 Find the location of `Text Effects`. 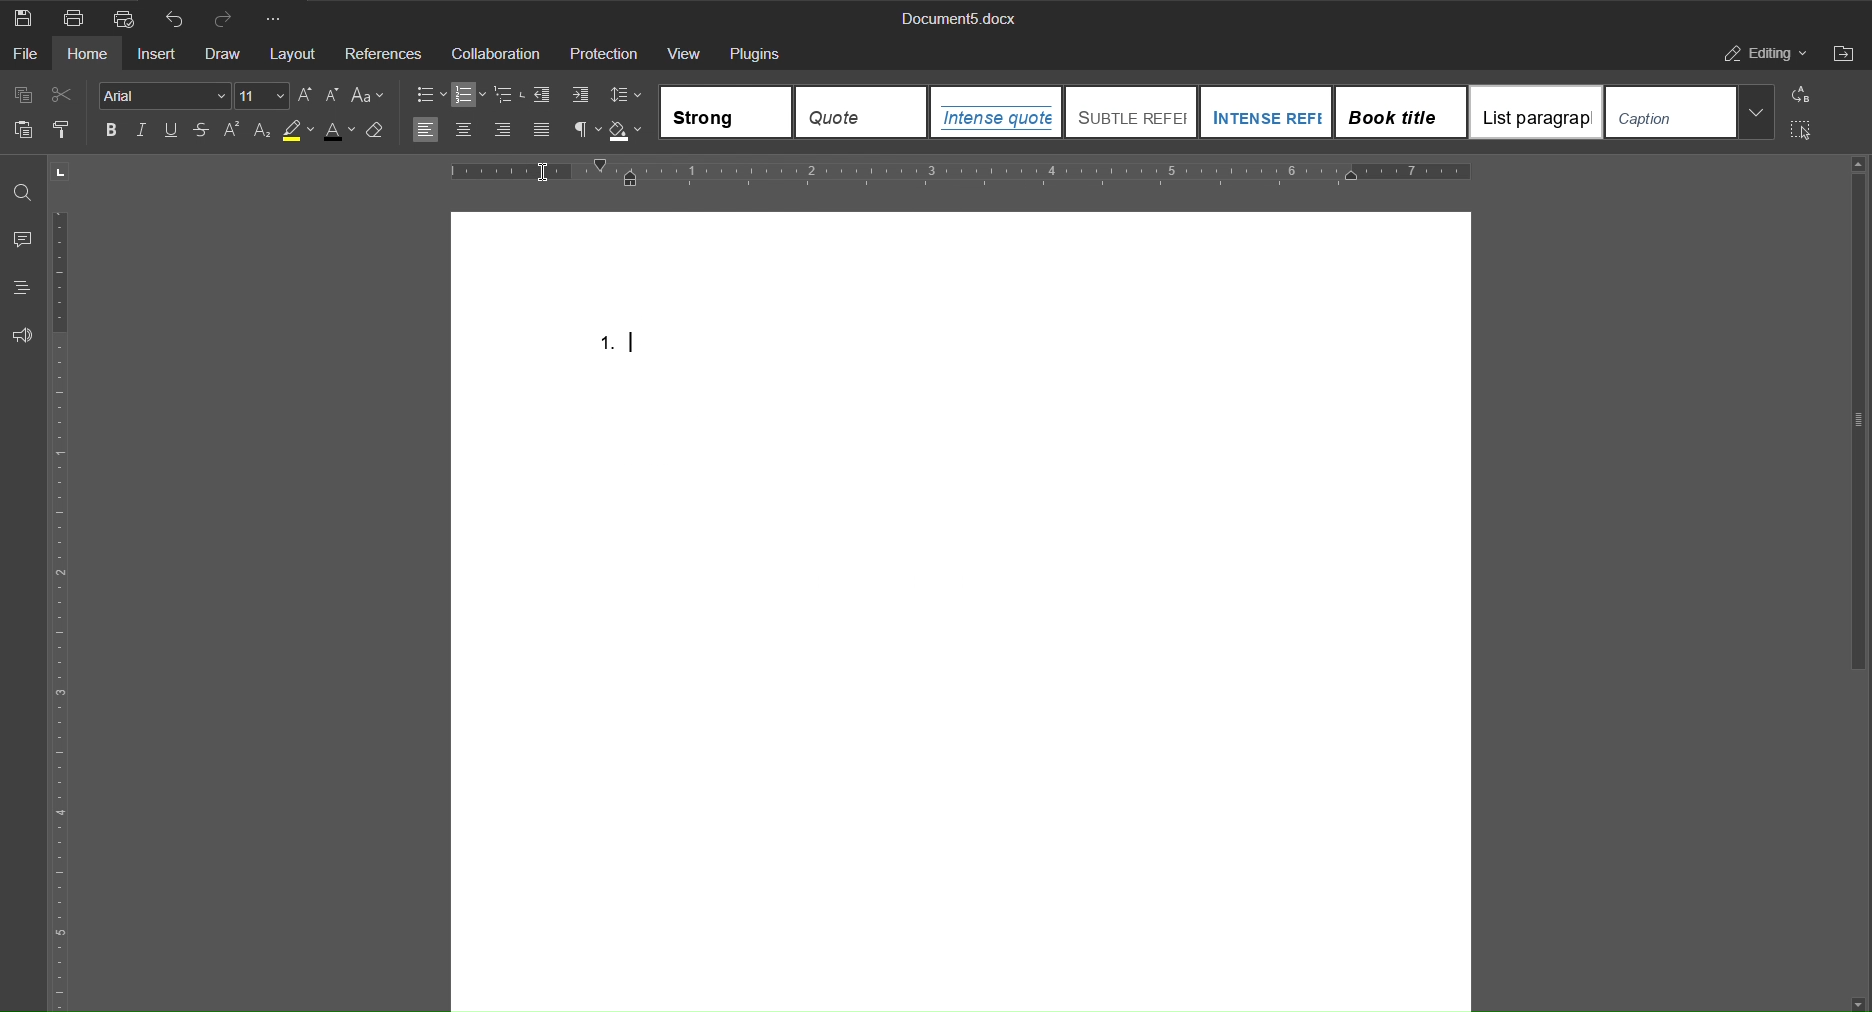

Text Effects is located at coordinates (158, 130).